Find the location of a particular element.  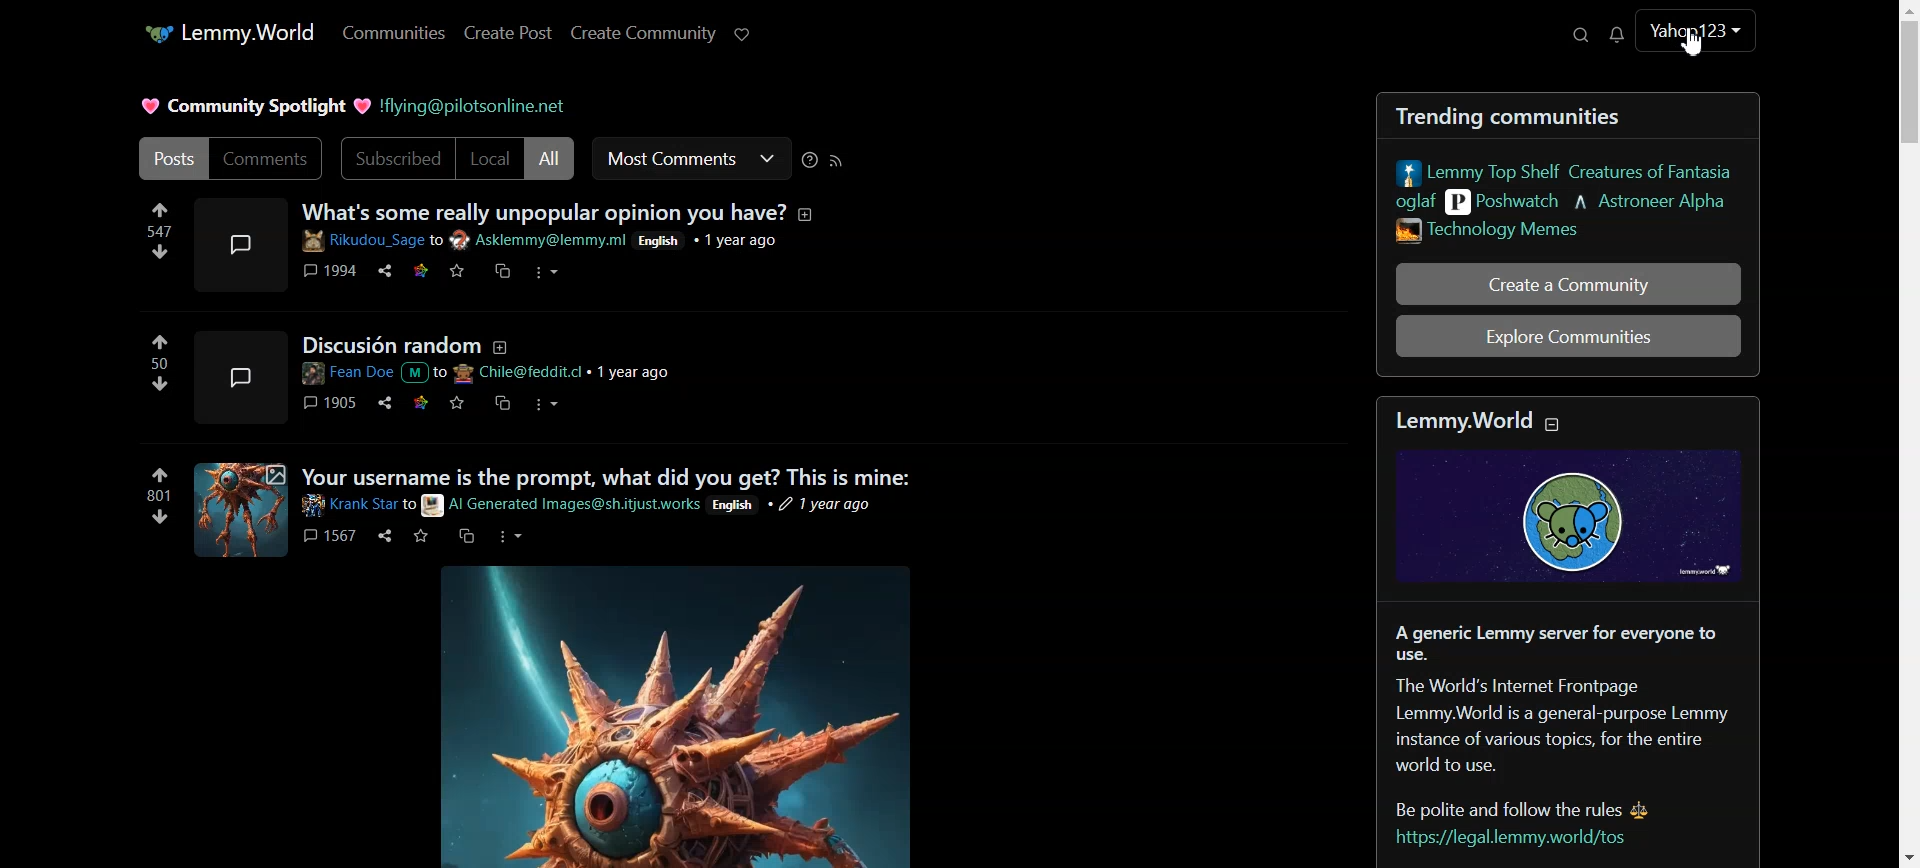

Cursor is located at coordinates (1694, 42).